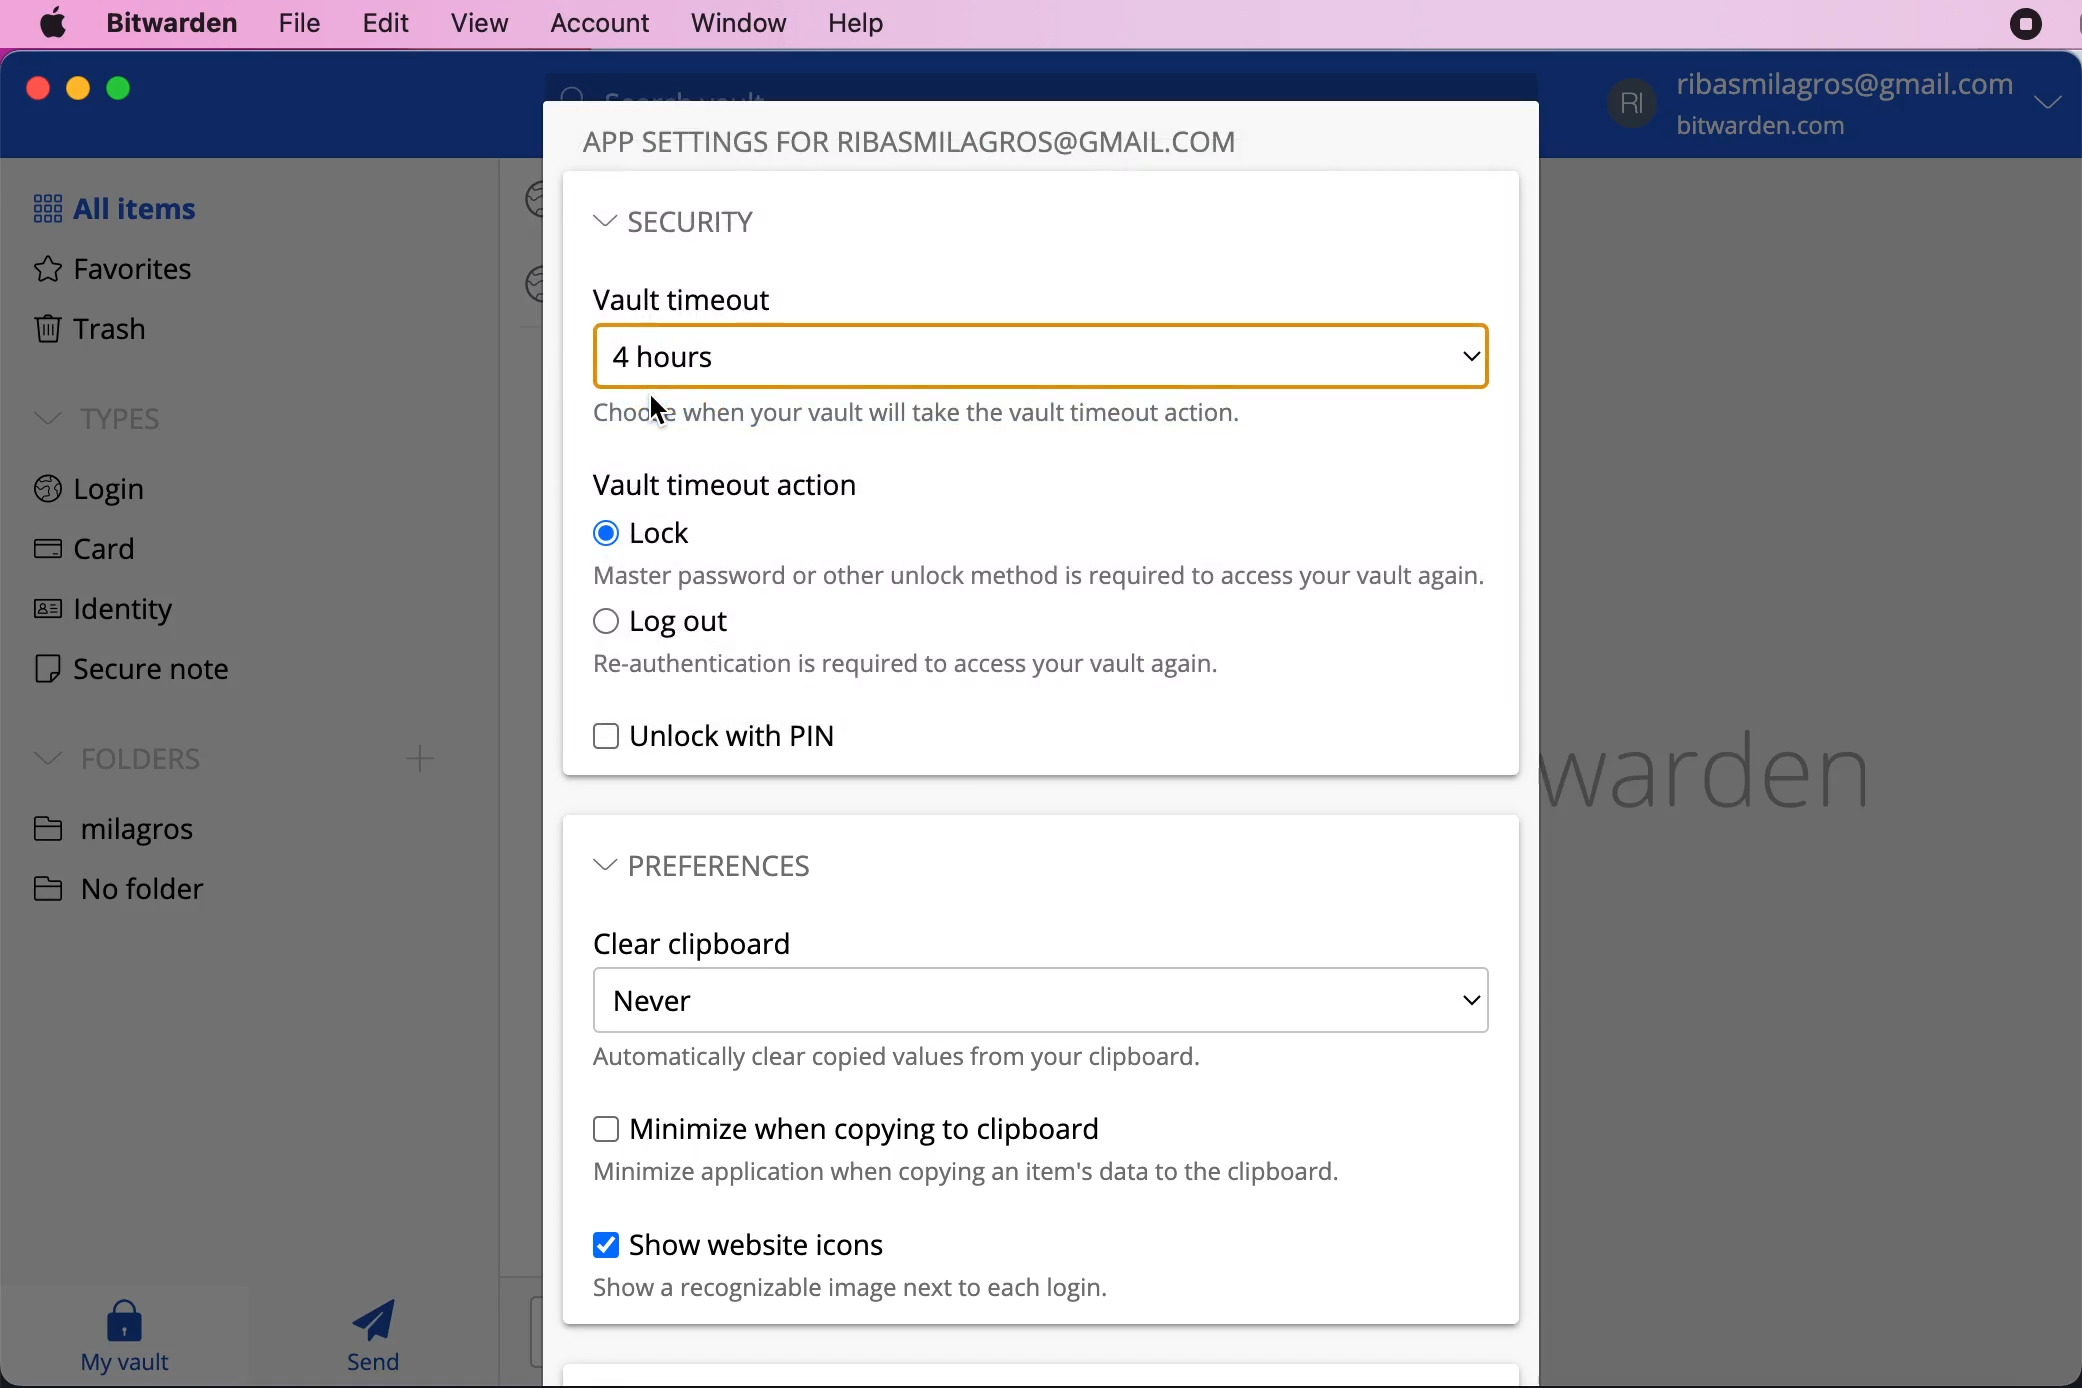  What do you see at coordinates (167, 25) in the screenshot?
I see `bitwarden` at bounding box center [167, 25].